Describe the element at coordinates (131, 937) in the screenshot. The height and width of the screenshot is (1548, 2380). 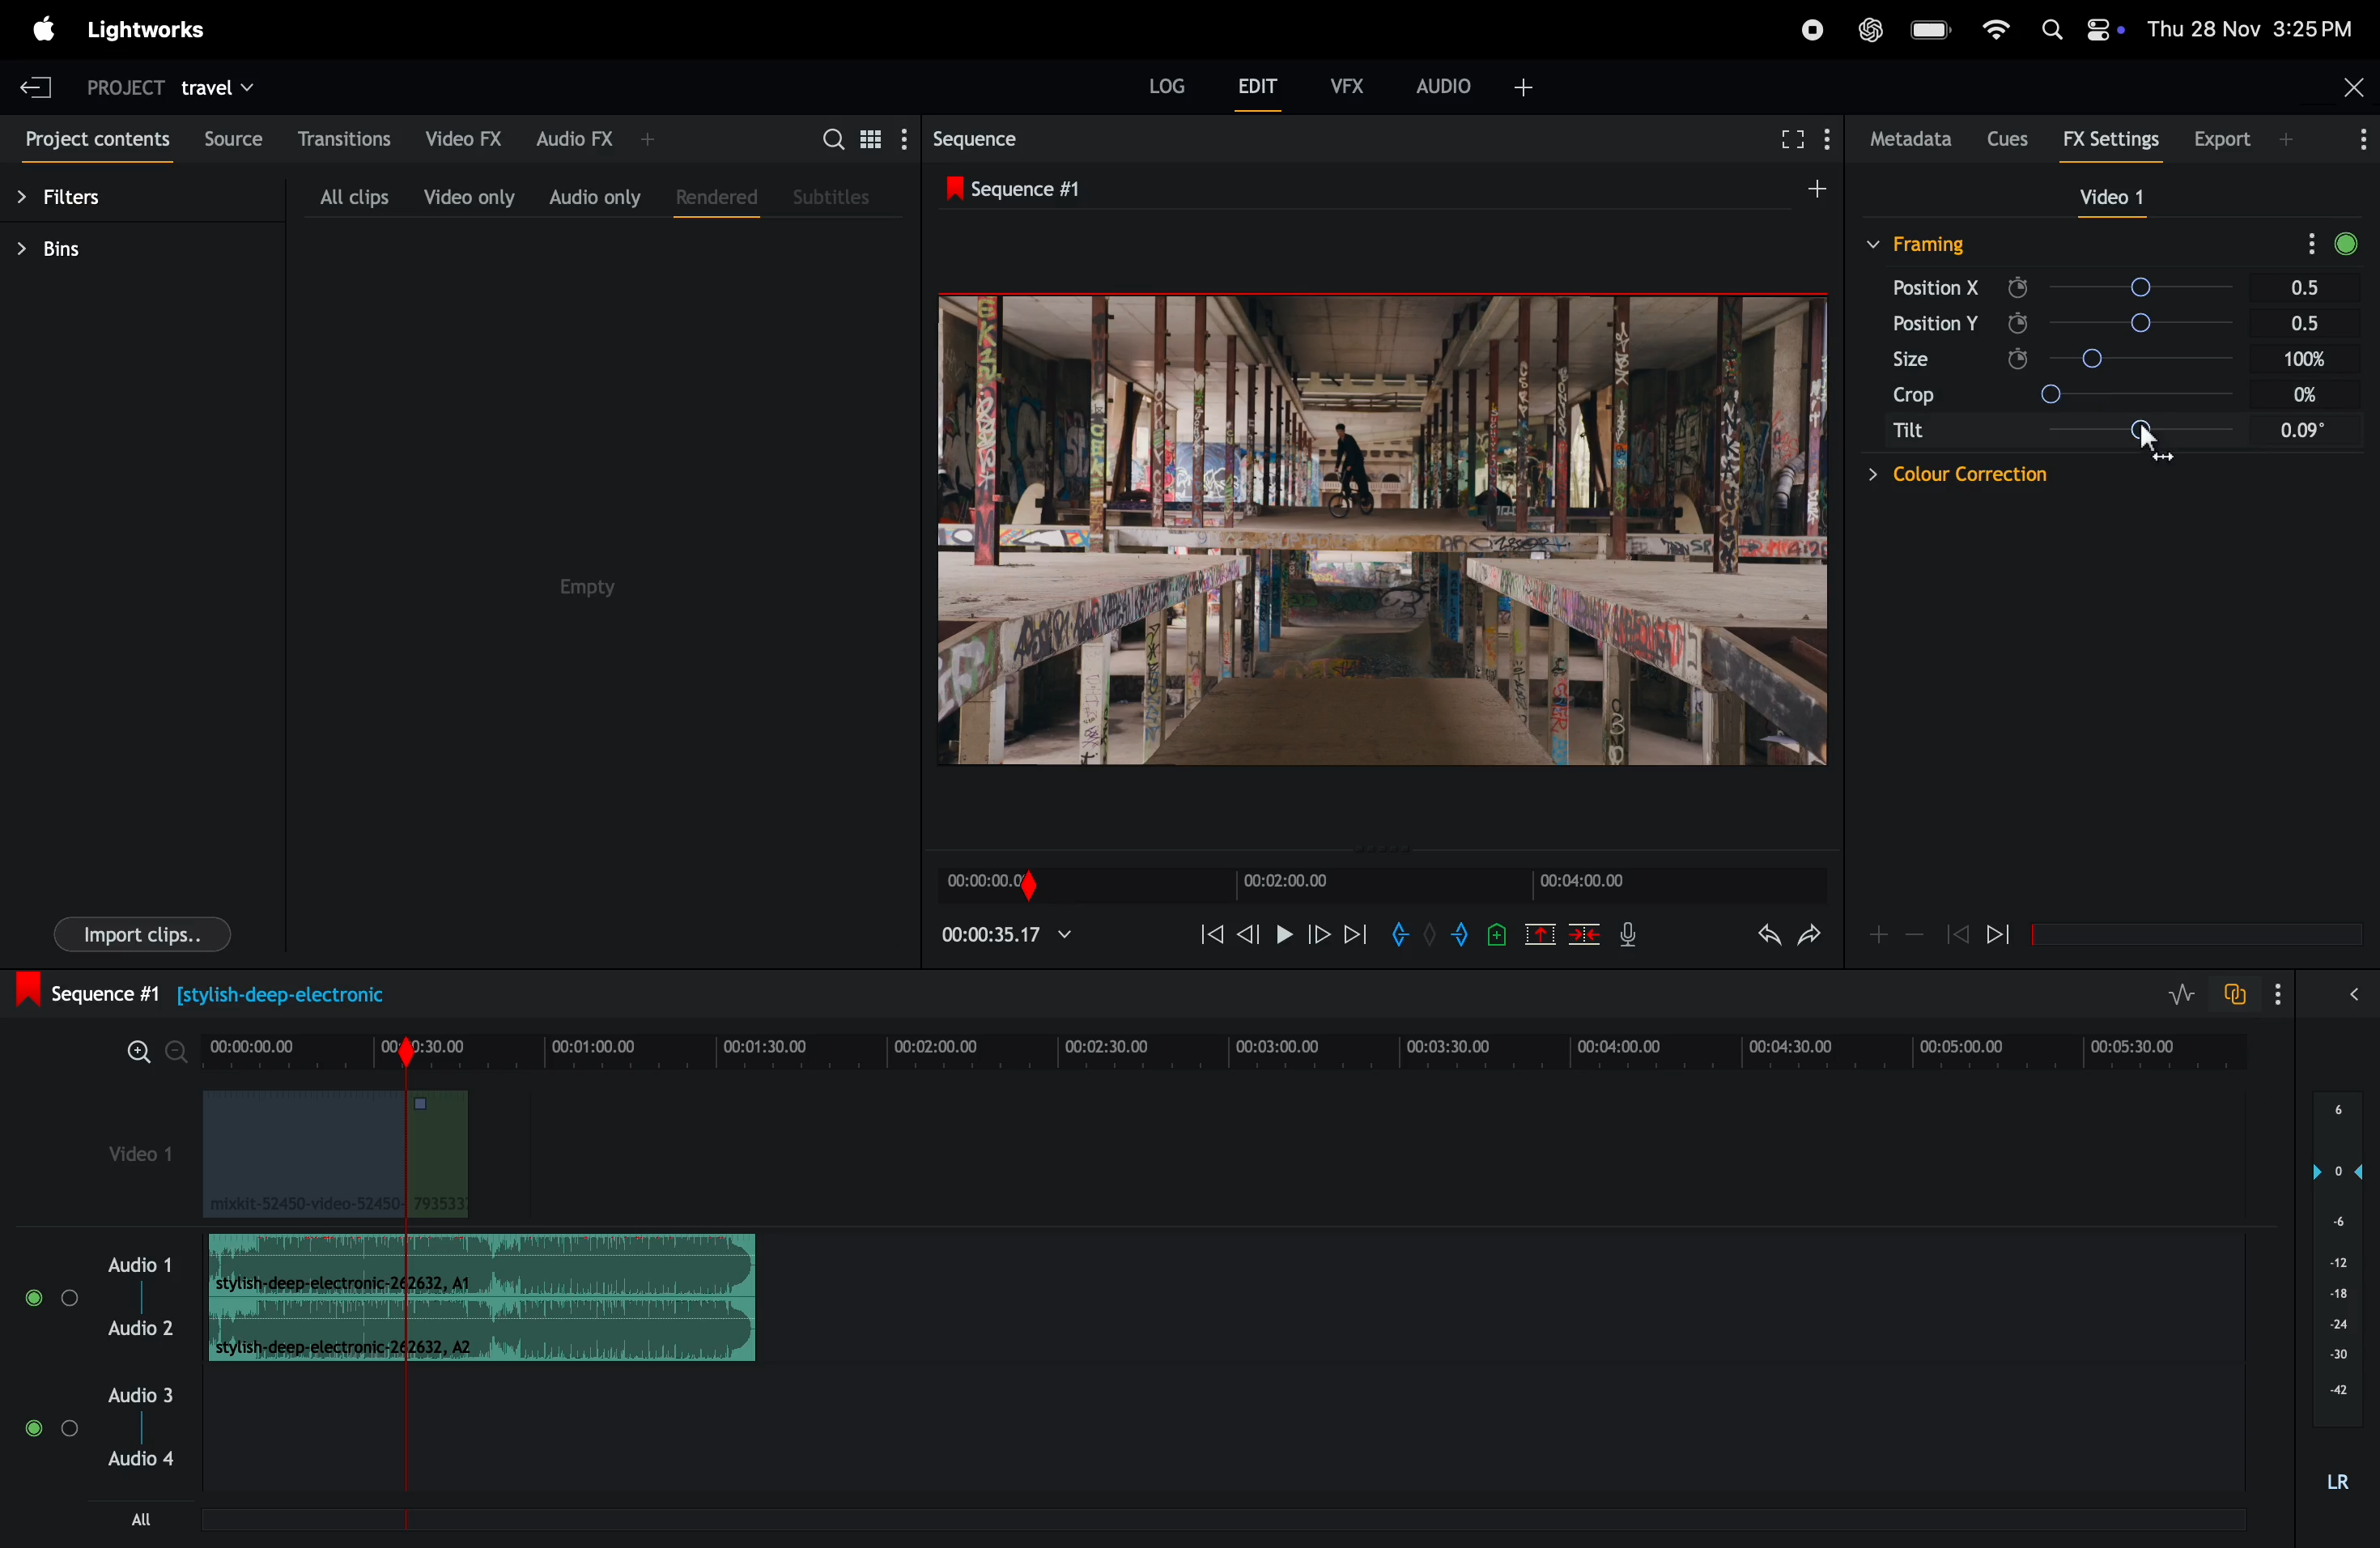
I see `import clips` at that location.